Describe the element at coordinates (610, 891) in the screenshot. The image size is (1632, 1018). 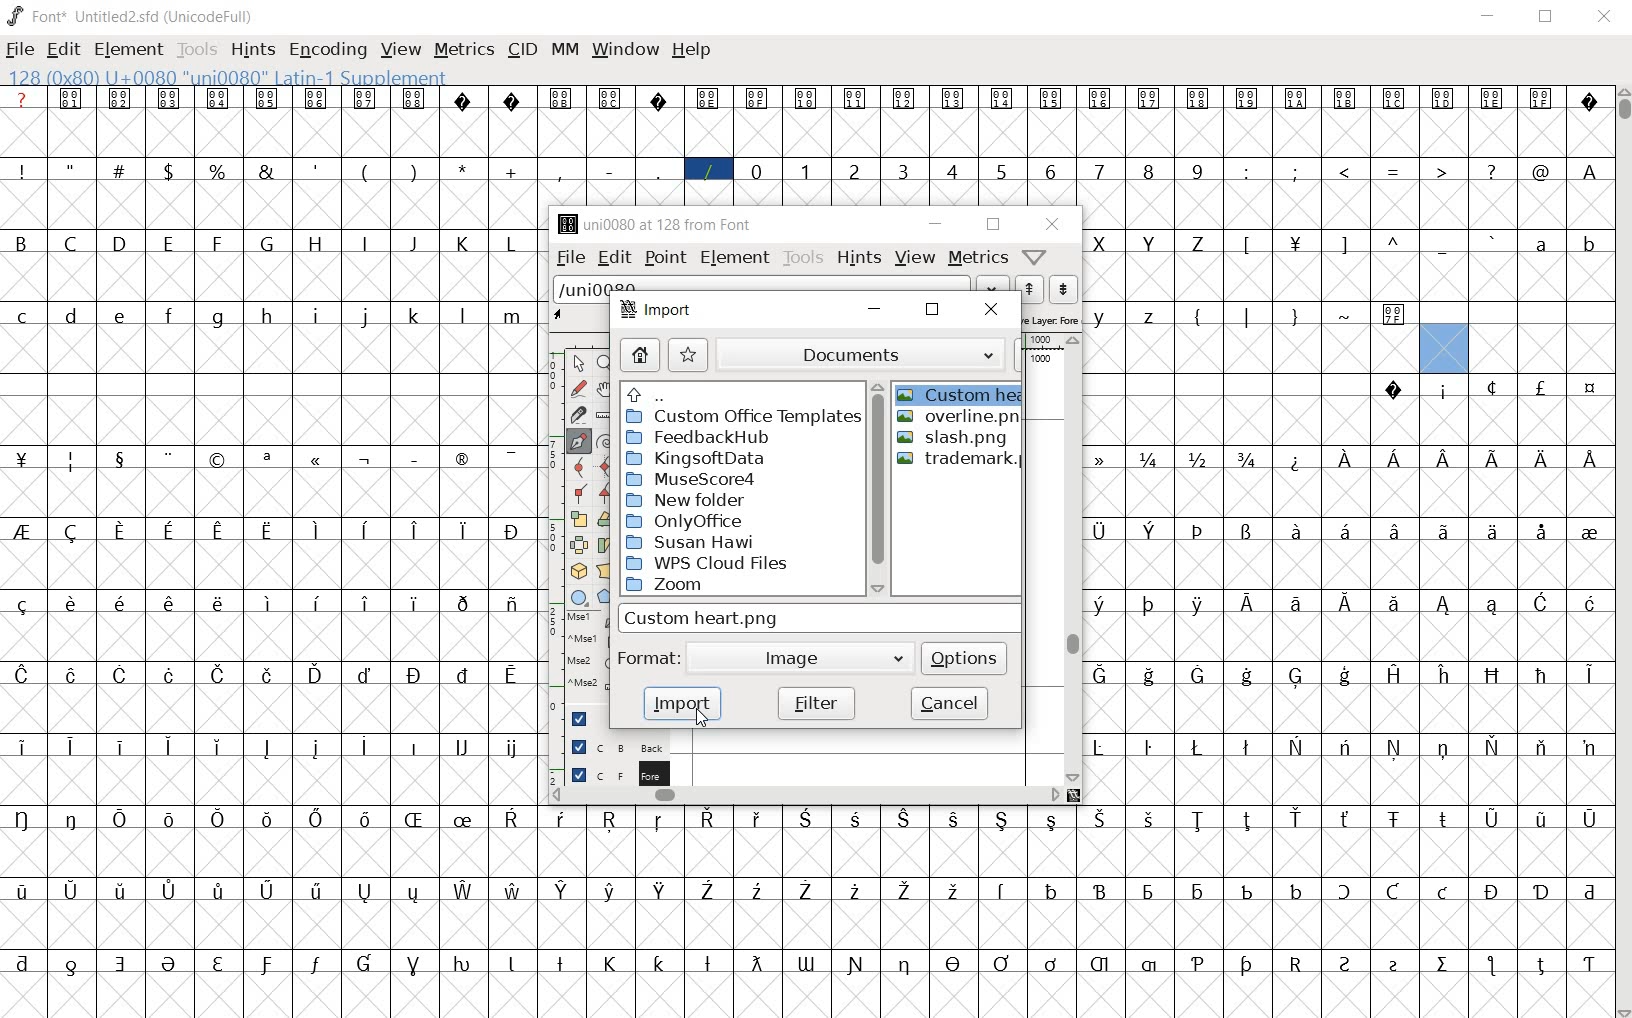
I see `glyph` at that location.